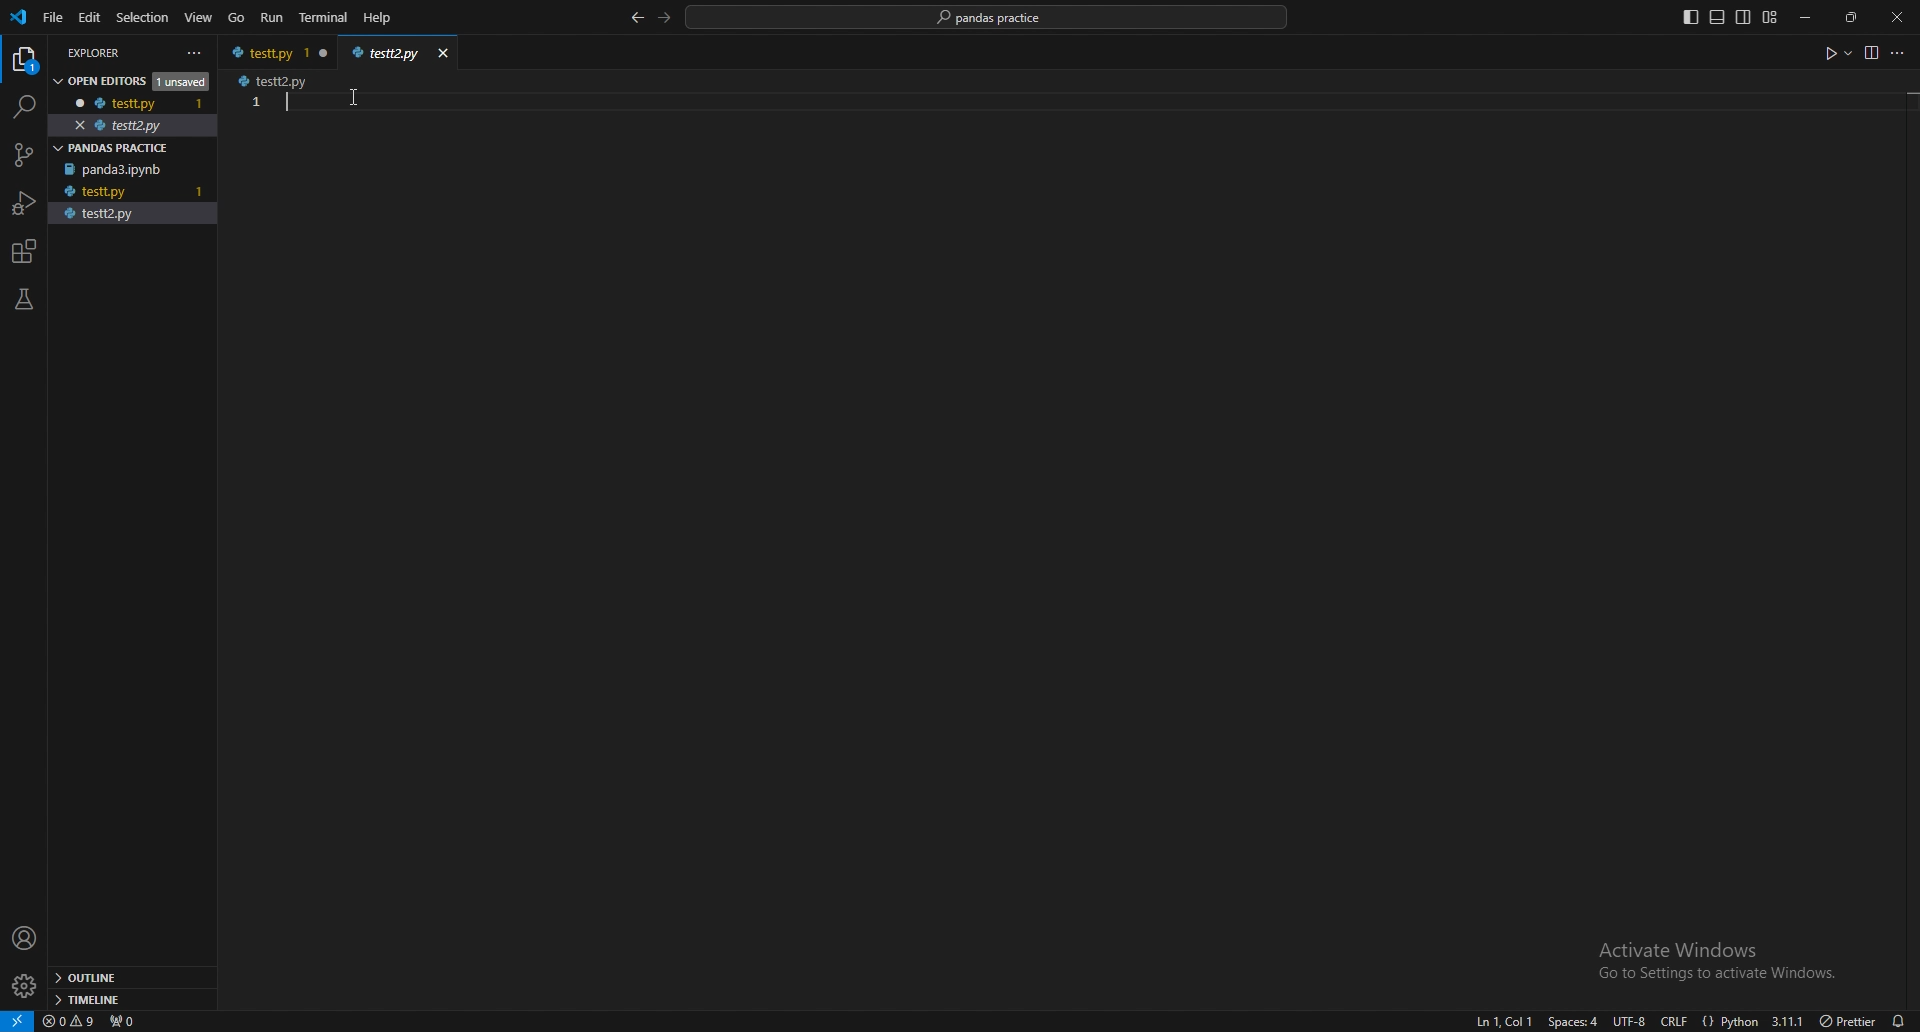 This screenshot has height=1032, width=1920. I want to click on view, so click(199, 18).